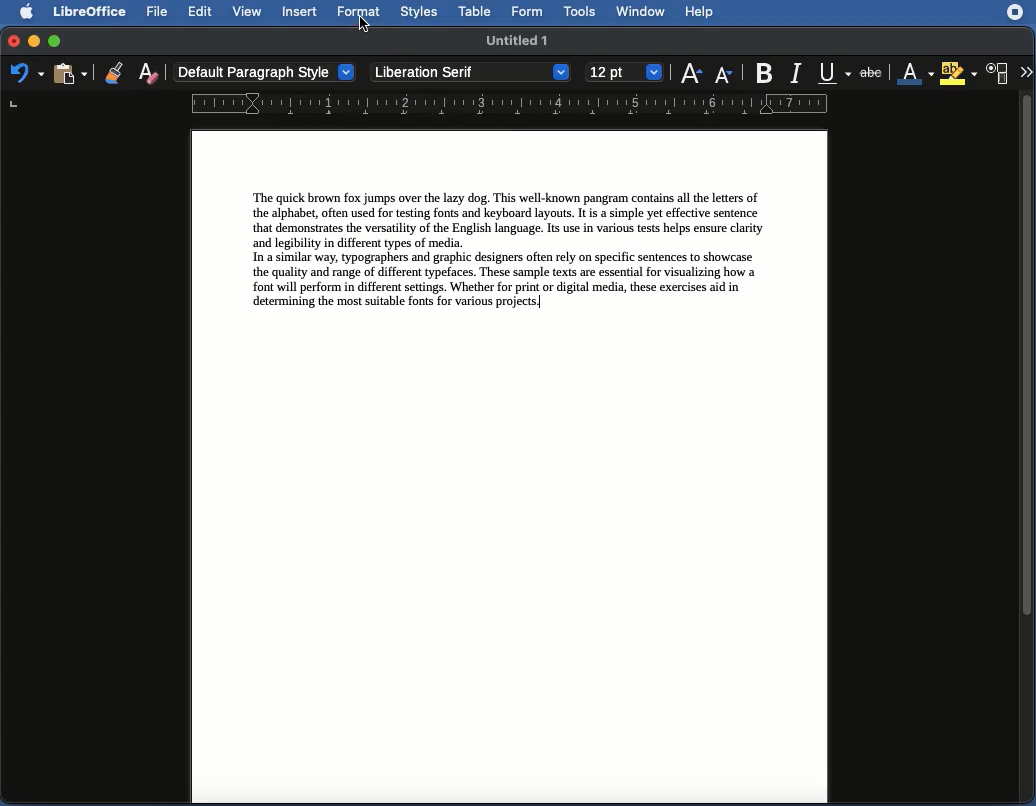 The width and height of the screenshot is (1036, 806). What do you see at coordinates (149, 72) in the screenshot?
I see `Clear ` at bounding box center [149, 72].